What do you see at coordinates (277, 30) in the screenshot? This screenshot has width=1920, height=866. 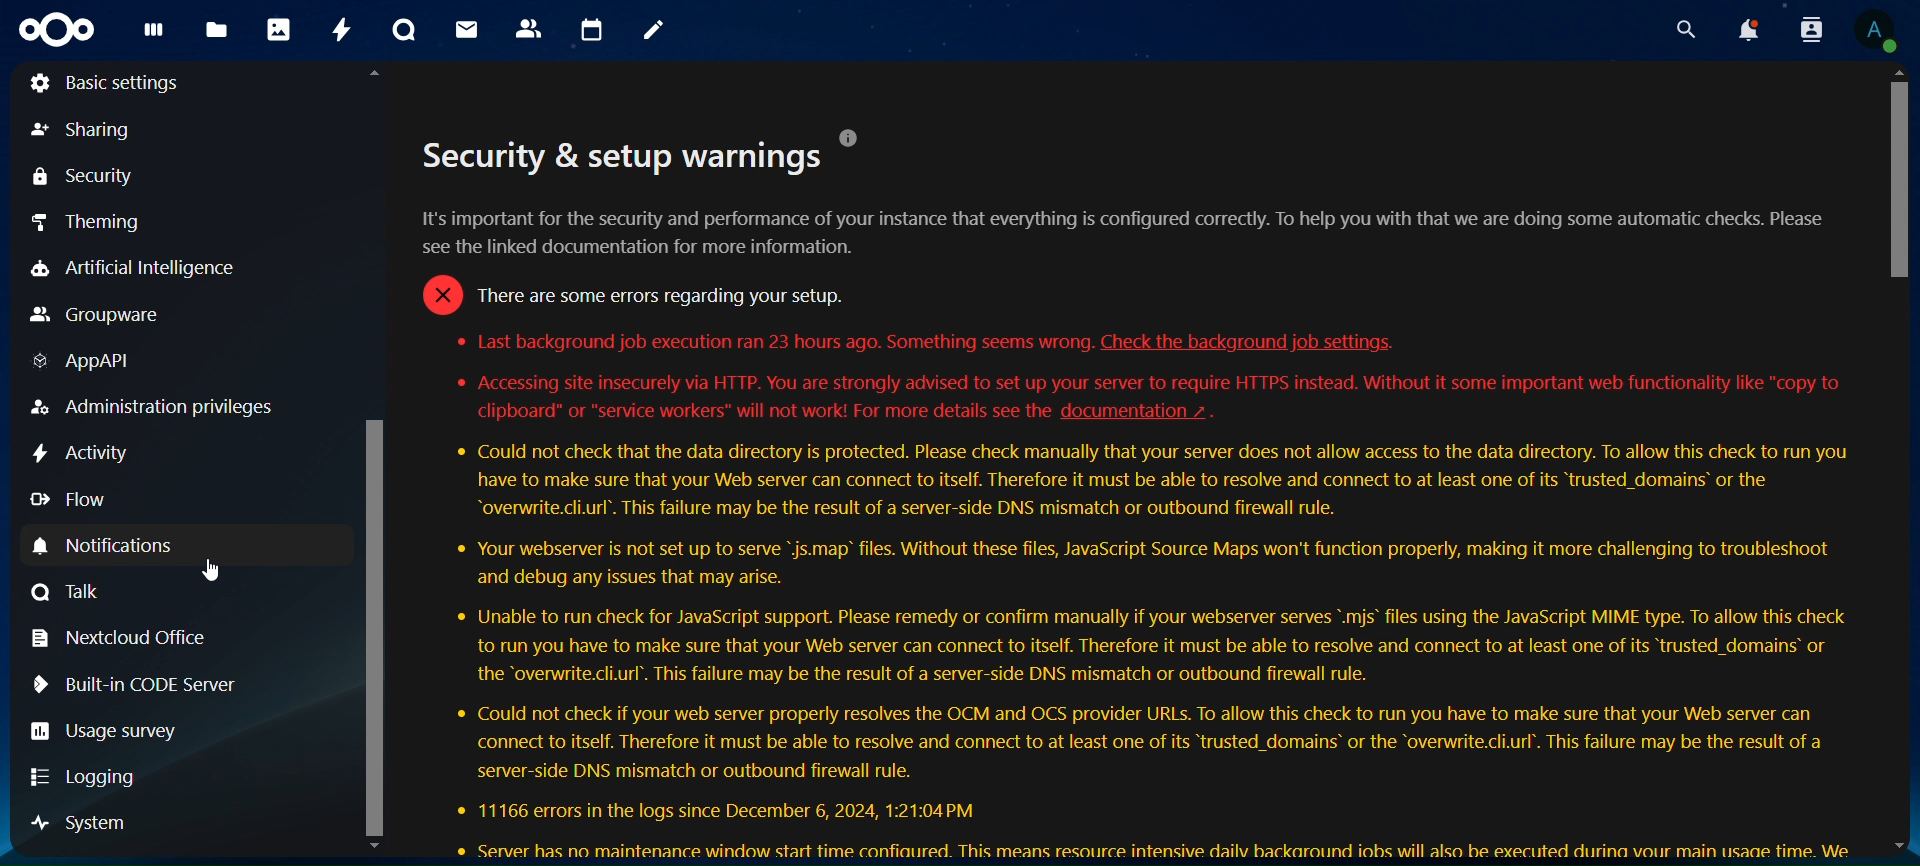 I see `photos` at bounding box center [277, 30].